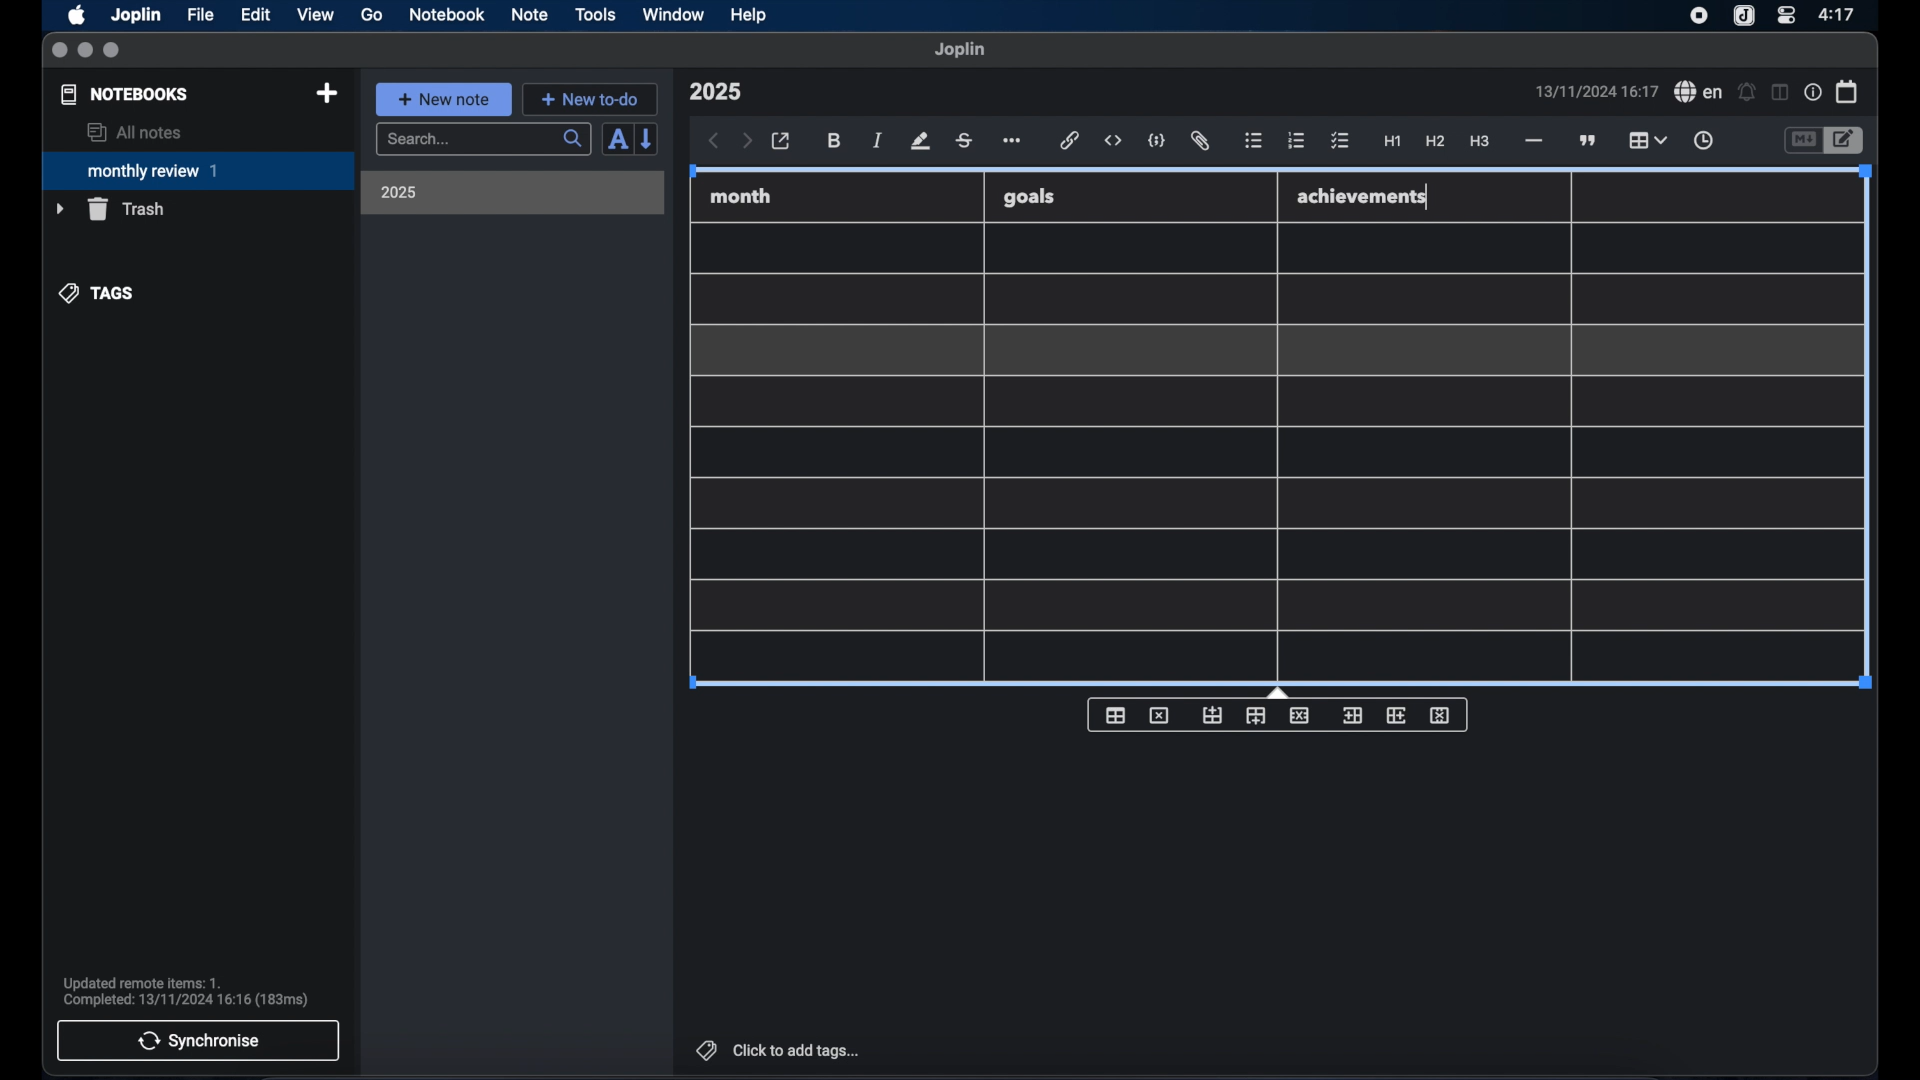 This screenshot has height=1080, width=1920. What do you see at coordinates (747, 142) in the screenshot?
I see `forward` at bounding box center [747, 142].